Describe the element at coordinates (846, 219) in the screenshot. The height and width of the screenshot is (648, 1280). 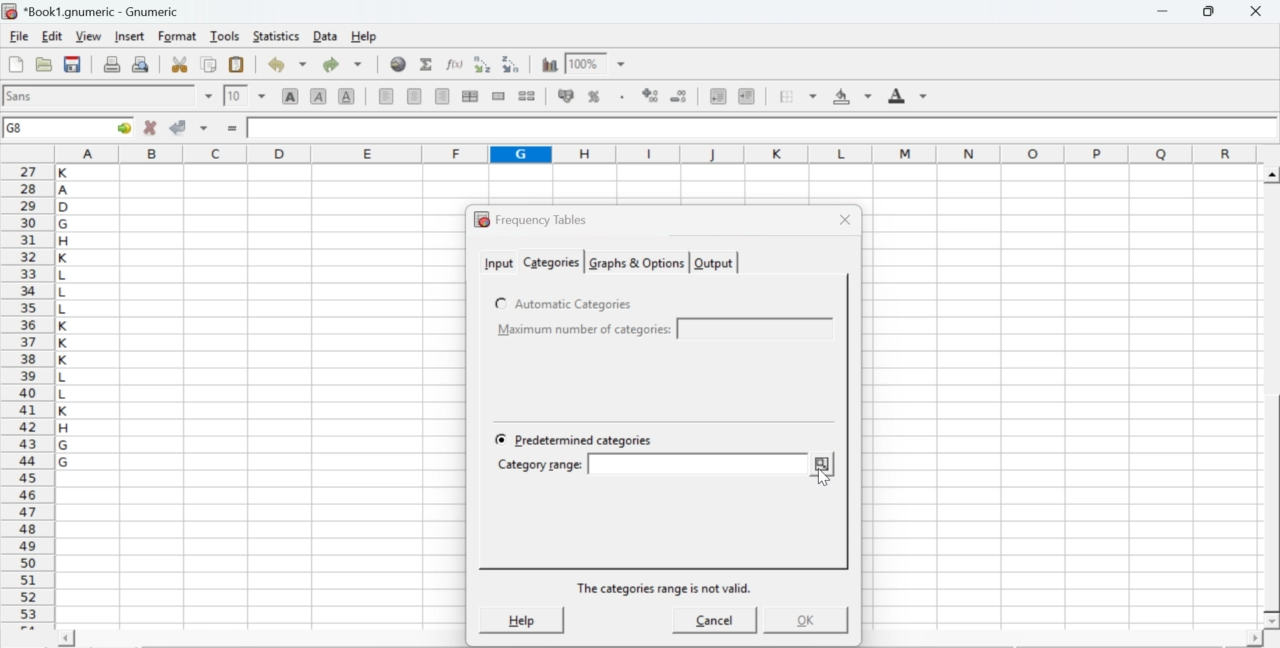
I see `close` at that location.